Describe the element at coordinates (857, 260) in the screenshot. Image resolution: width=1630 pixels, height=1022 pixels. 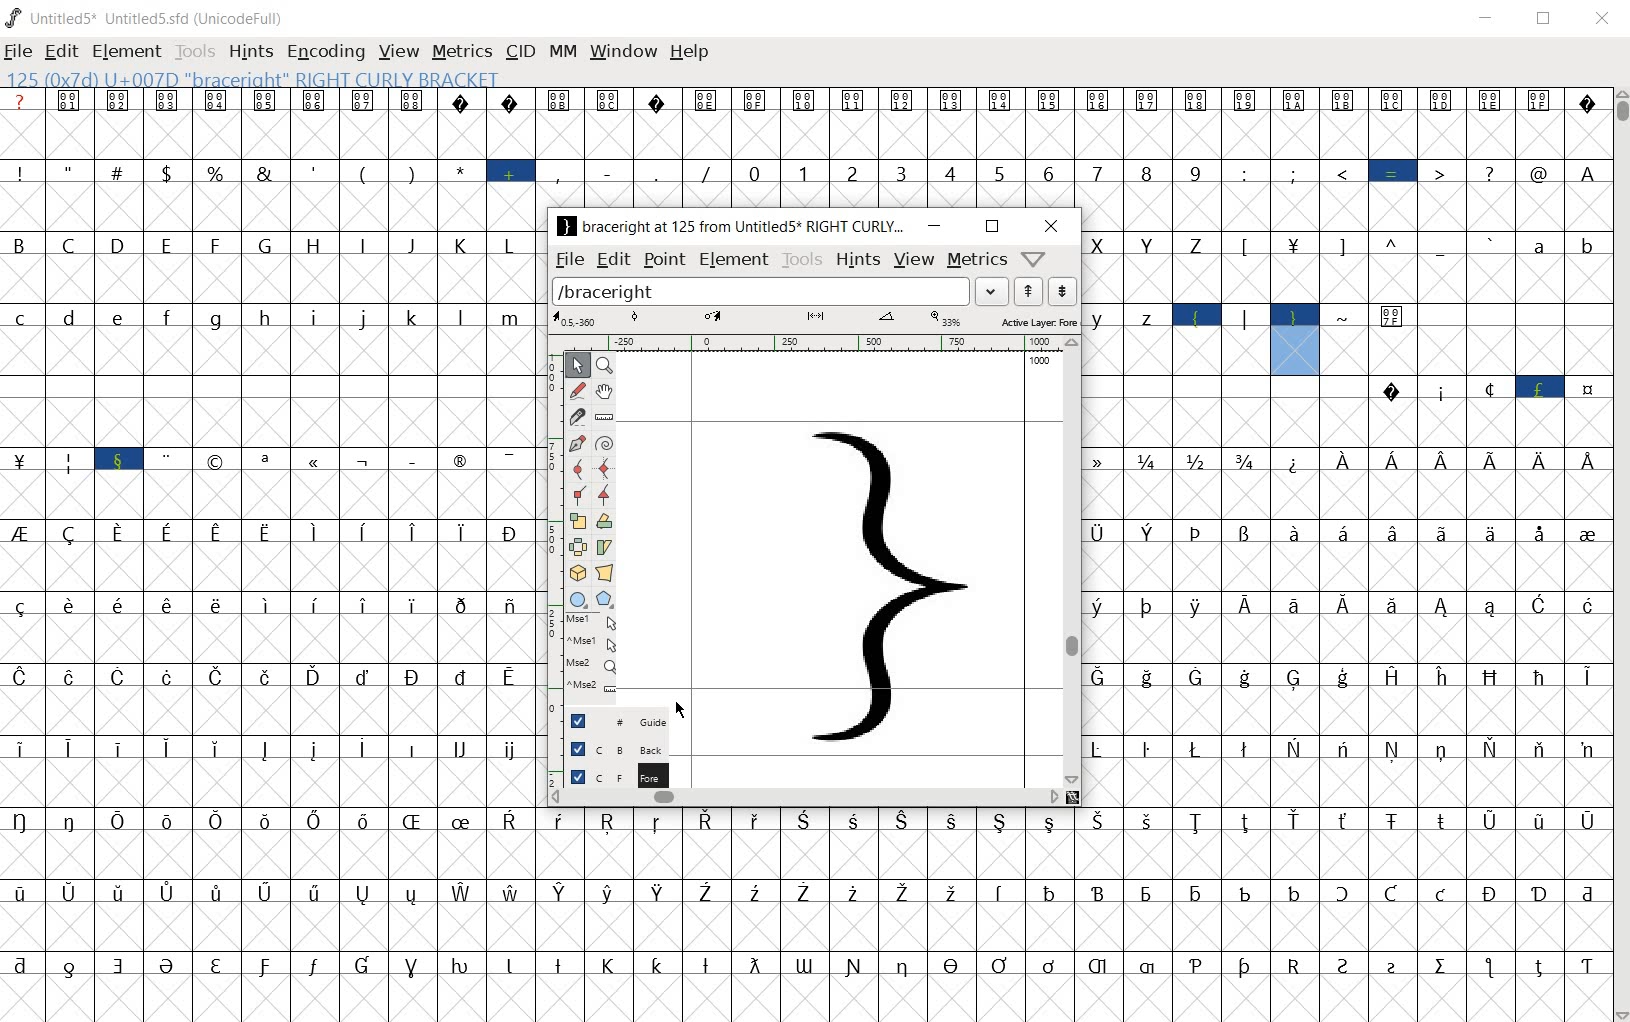
I see `hints` at that location.